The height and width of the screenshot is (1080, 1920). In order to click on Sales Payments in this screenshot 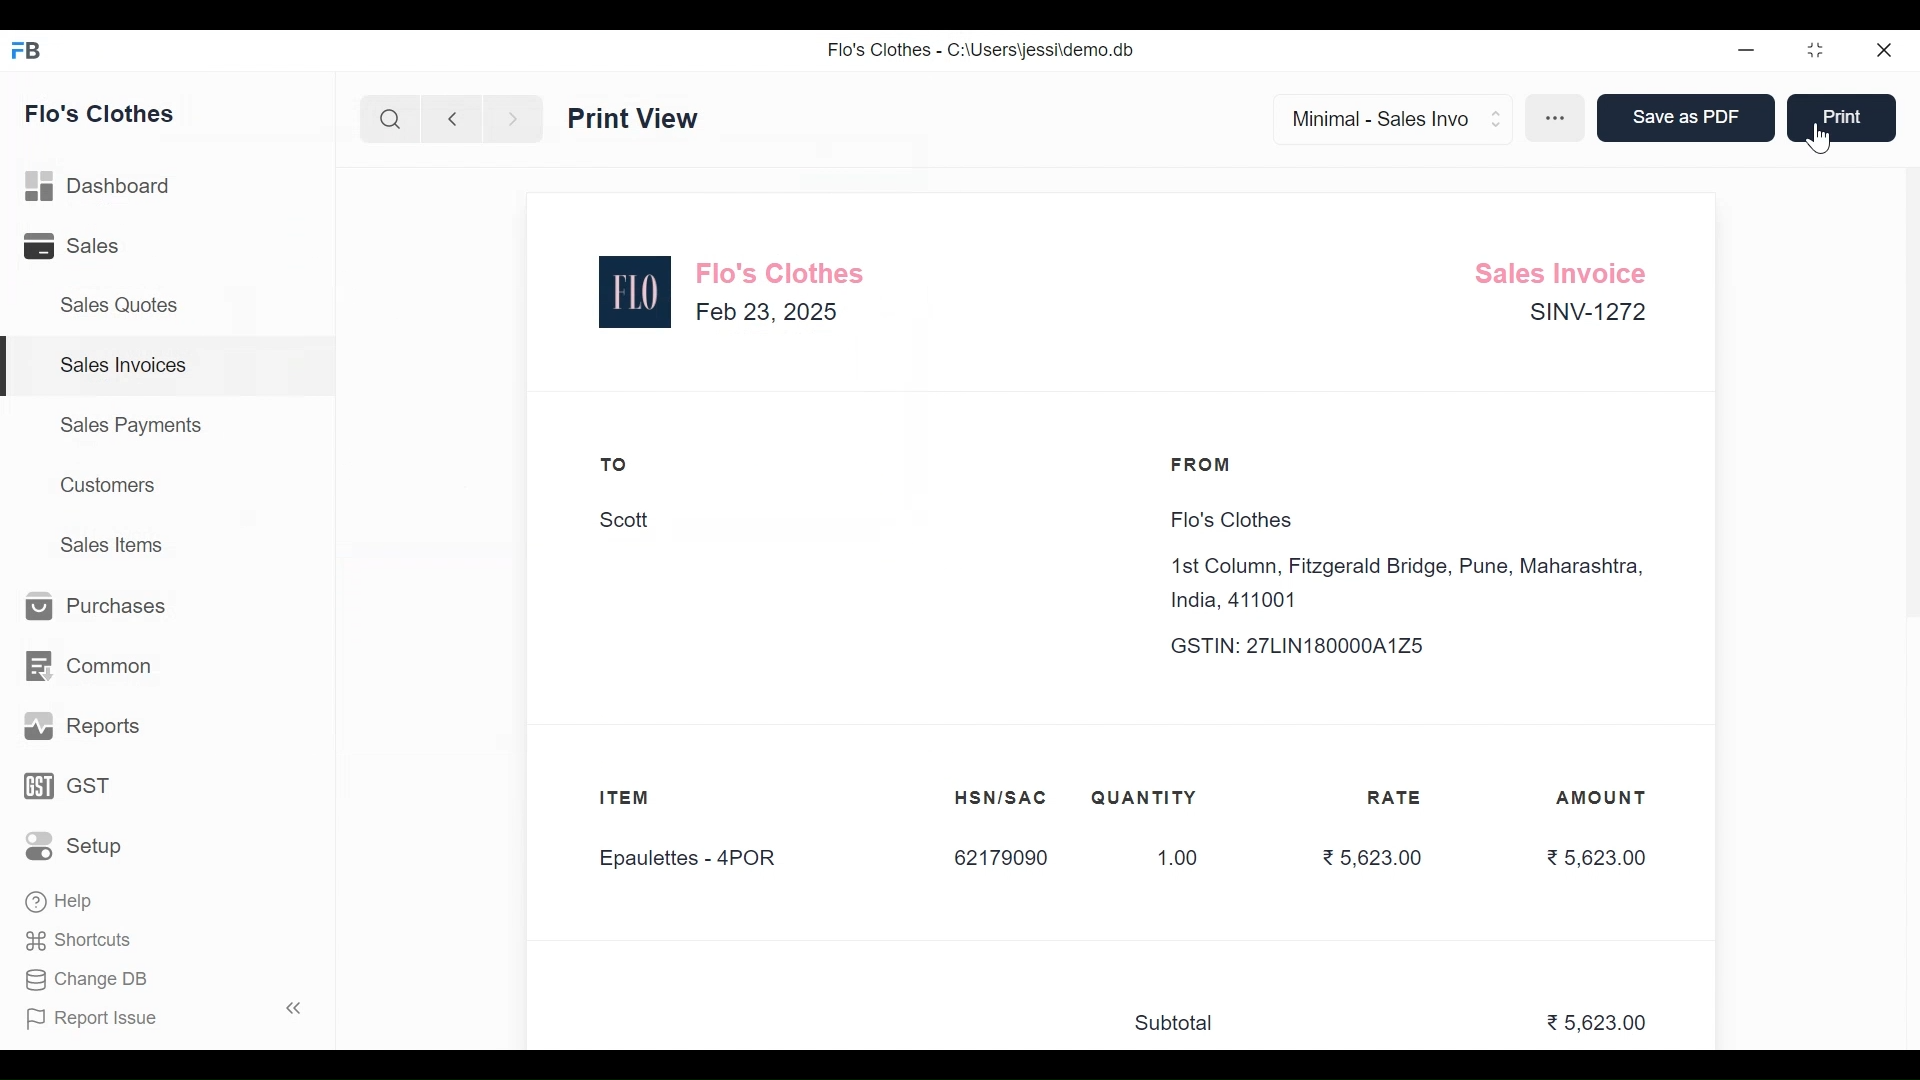, I will do `click(133, 424)`.